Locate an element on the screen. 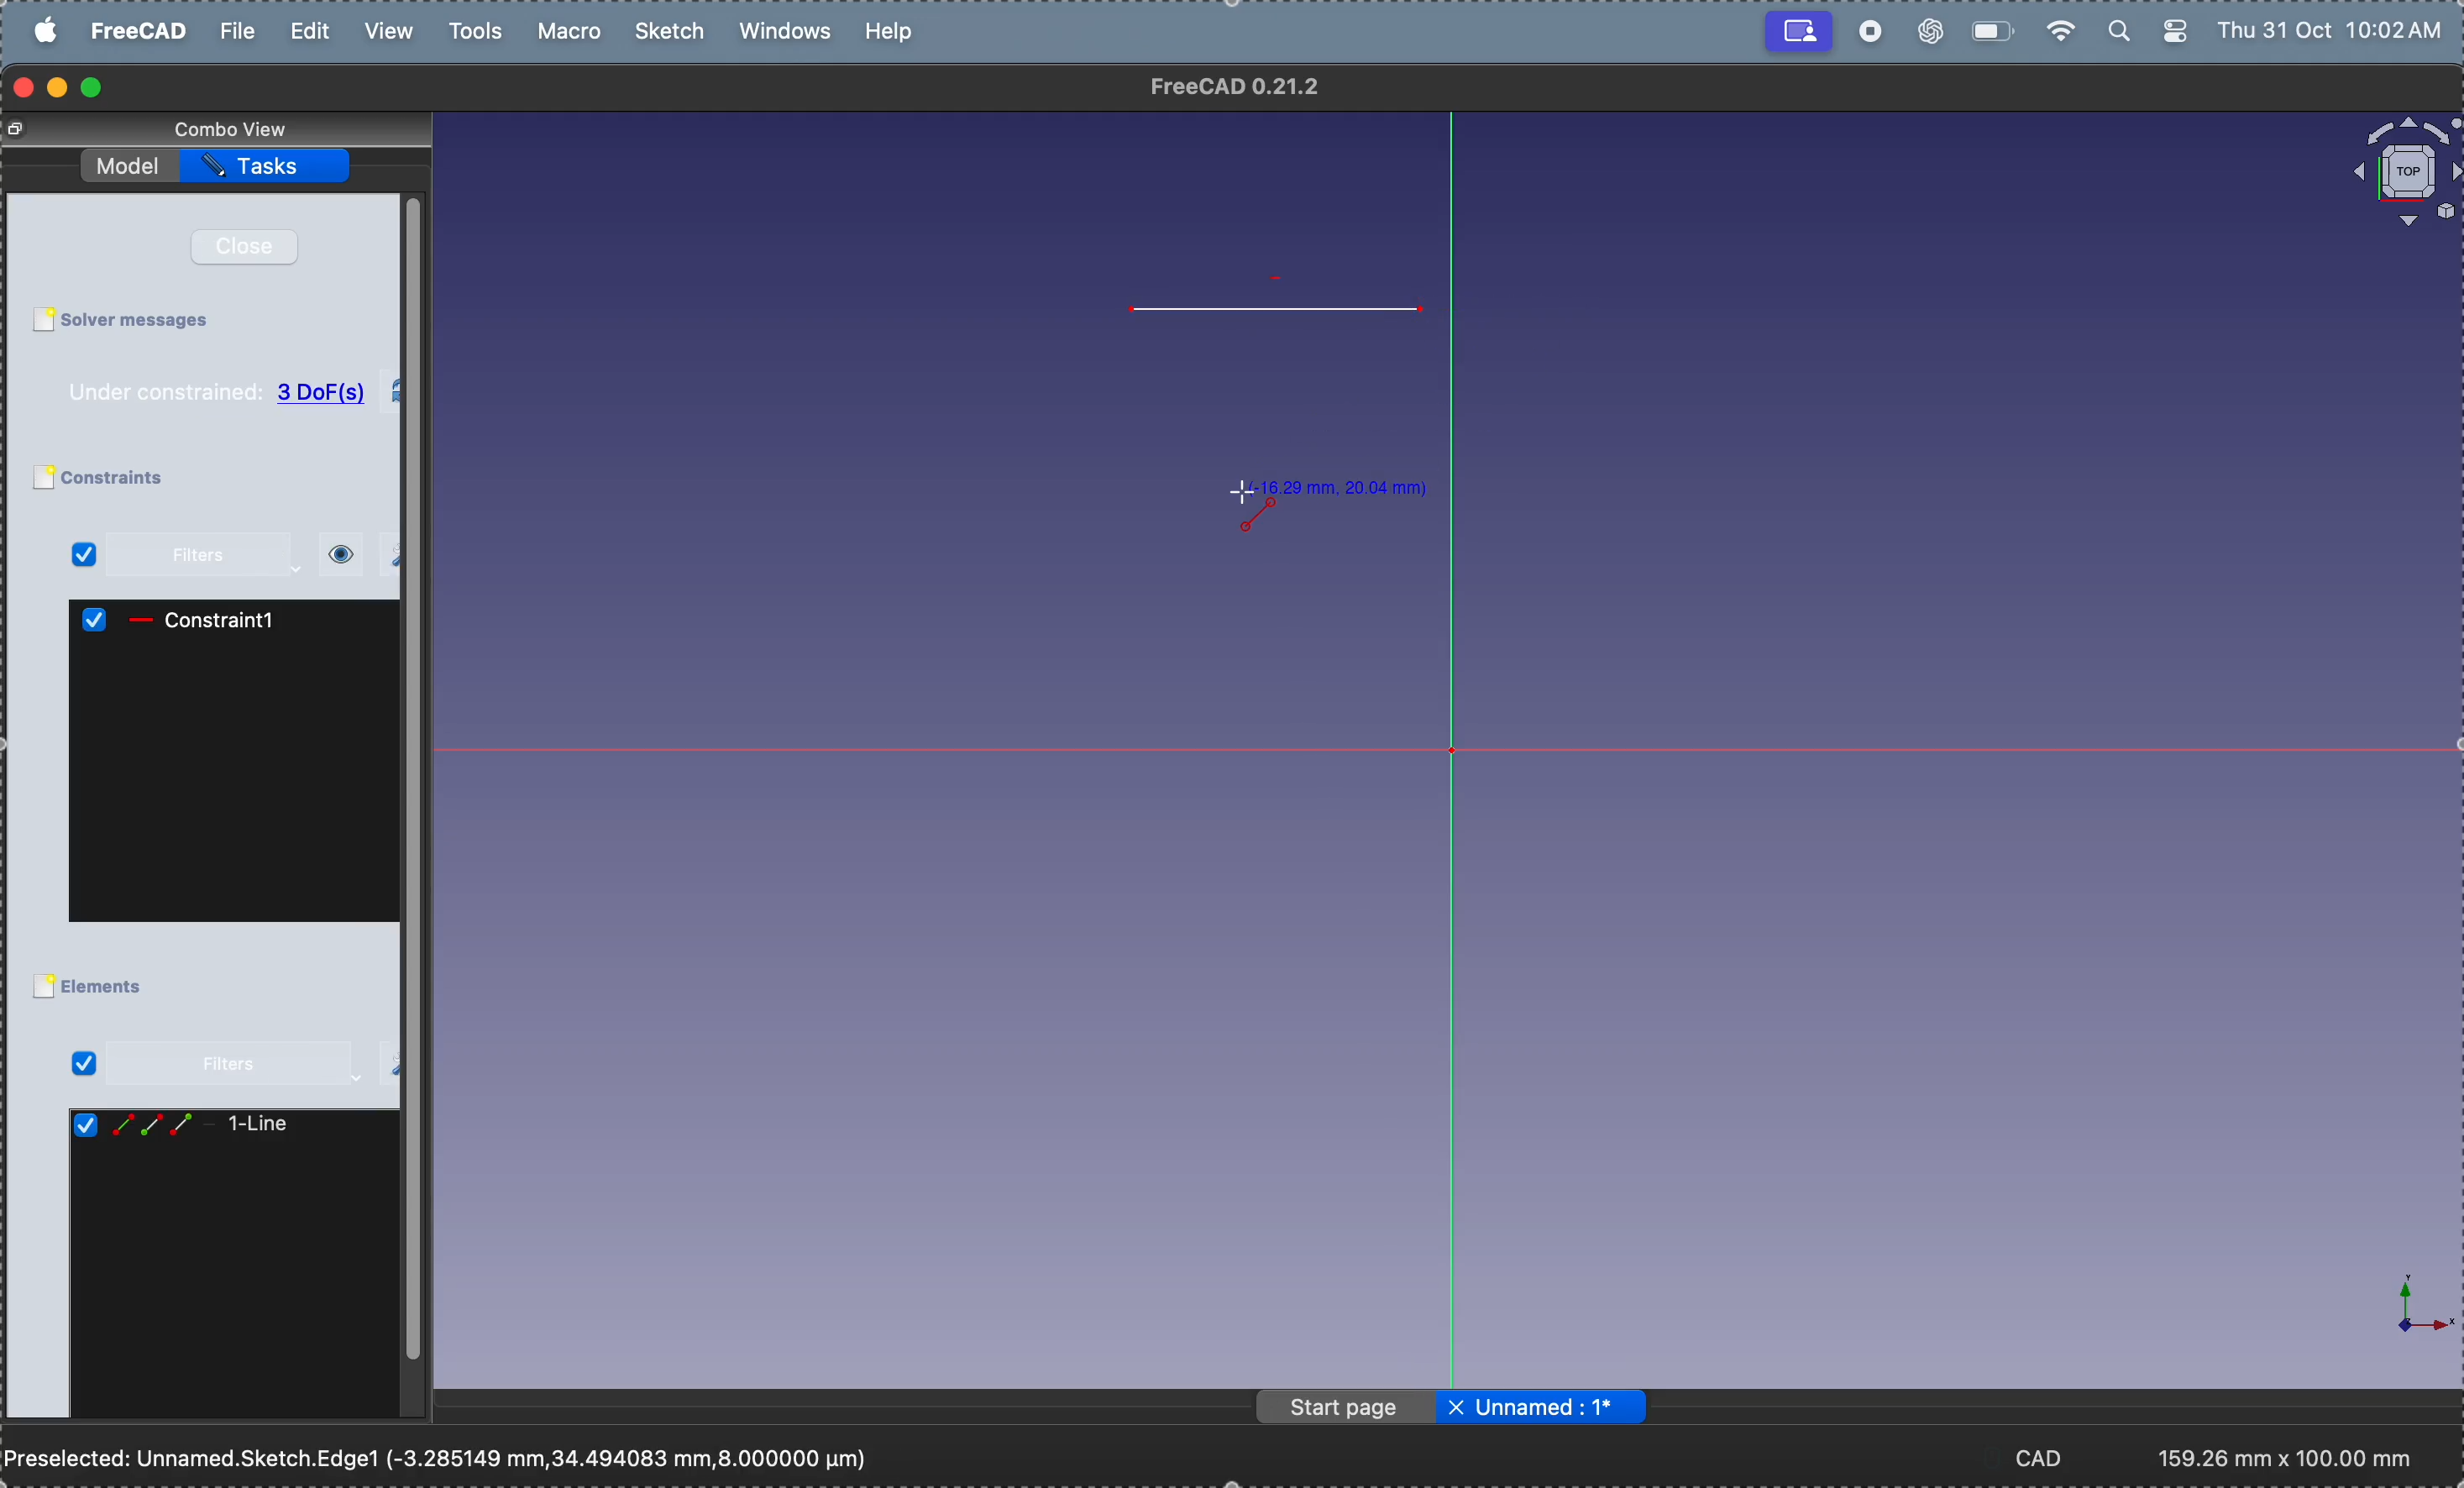 The height and width of the screenshot is (1488, 2464). Checkbox is located at coordinates (41, 479).